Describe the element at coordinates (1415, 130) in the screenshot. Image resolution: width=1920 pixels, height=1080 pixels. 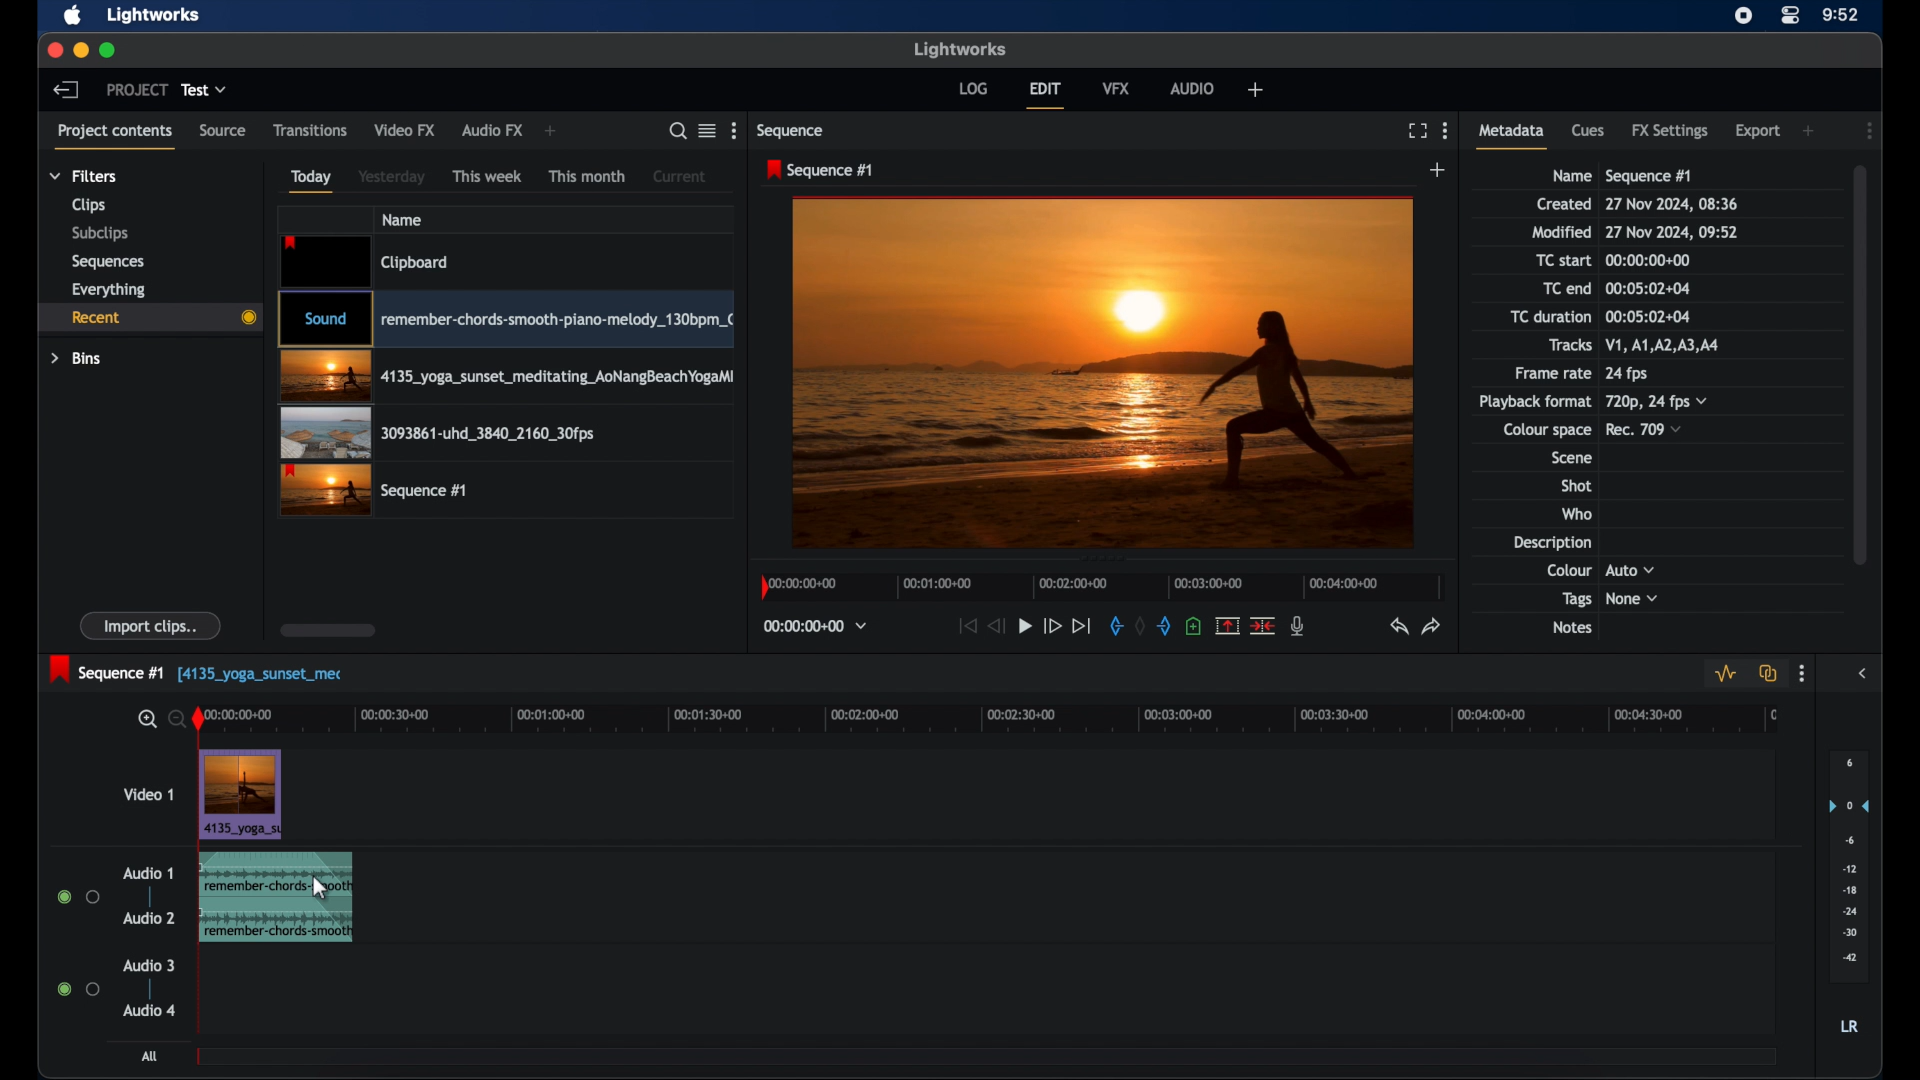
I see `full screen` at that location.